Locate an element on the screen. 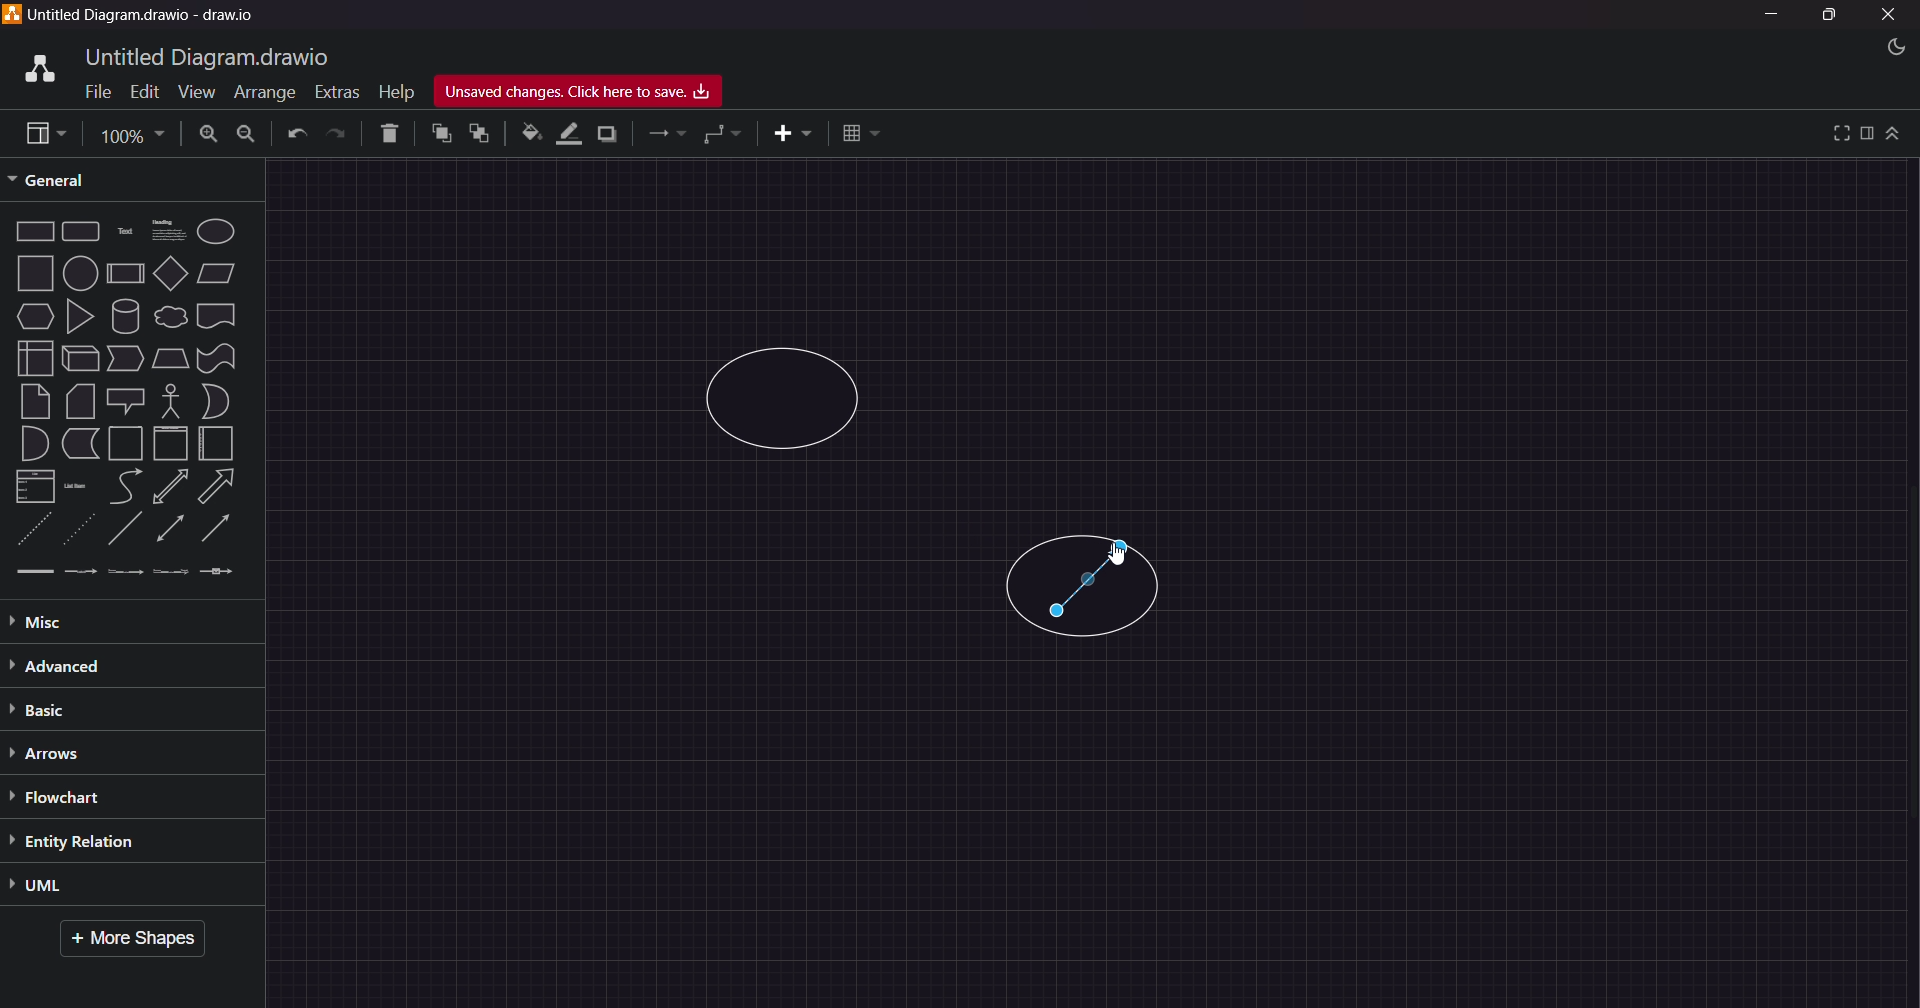 This screenshot has width=1920, height=1008. Arrange is located at coordinates (260, 94).